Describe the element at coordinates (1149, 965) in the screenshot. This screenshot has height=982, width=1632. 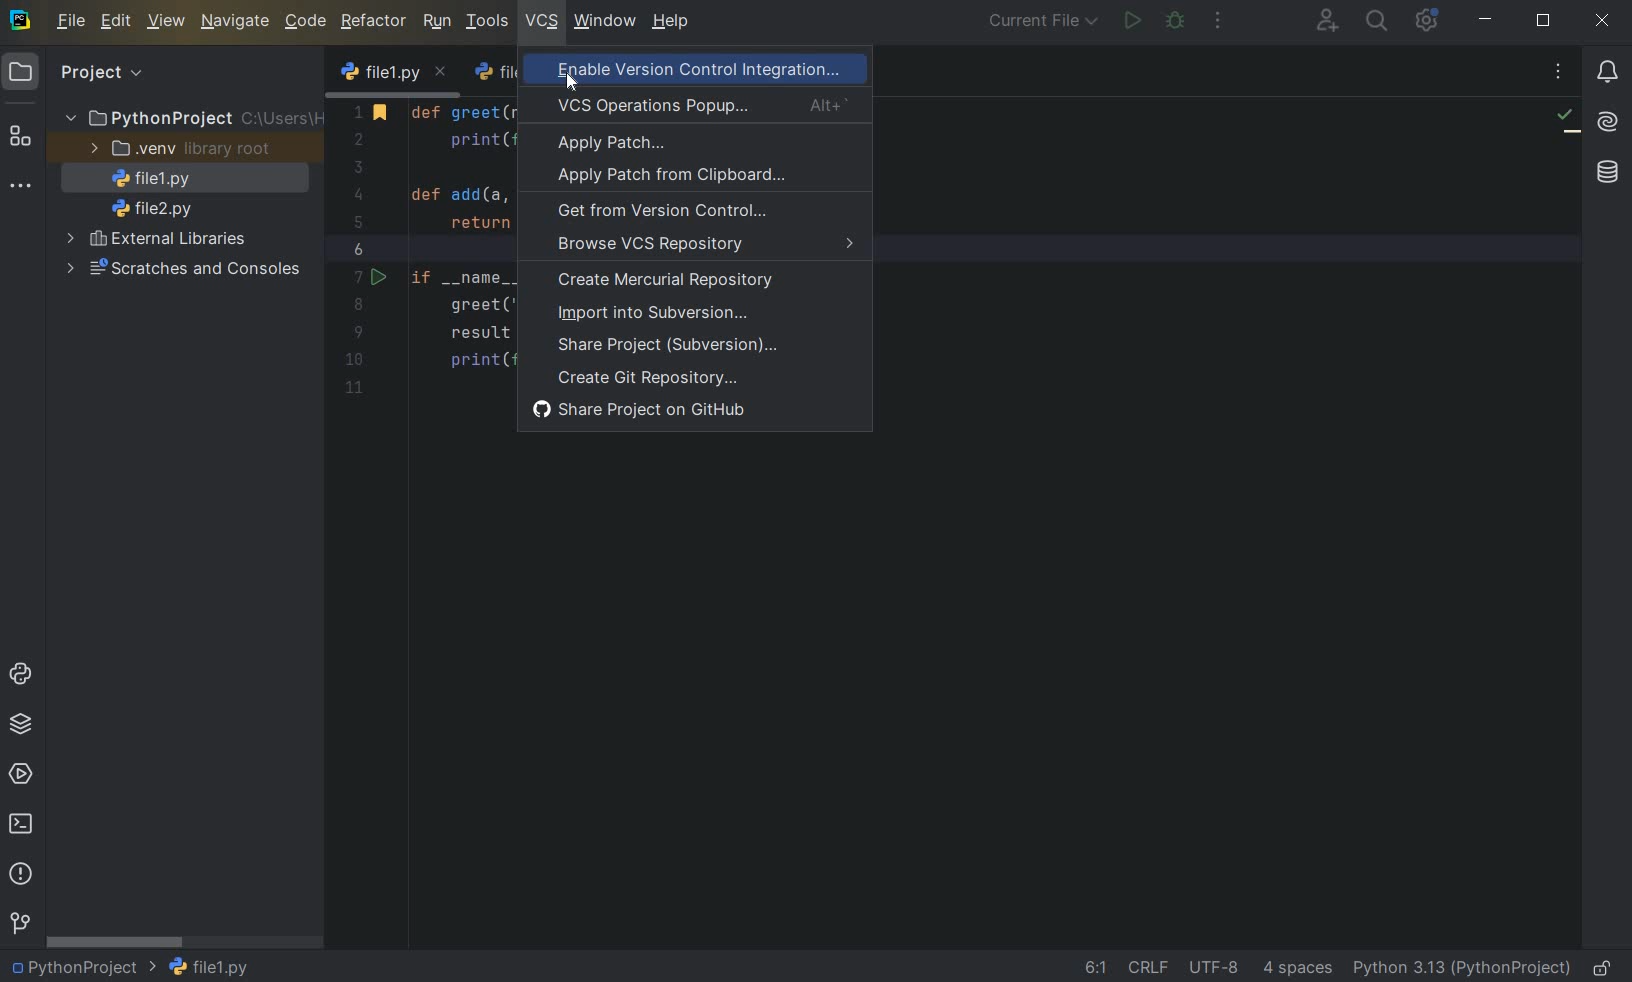
I see `line separator` at that location.